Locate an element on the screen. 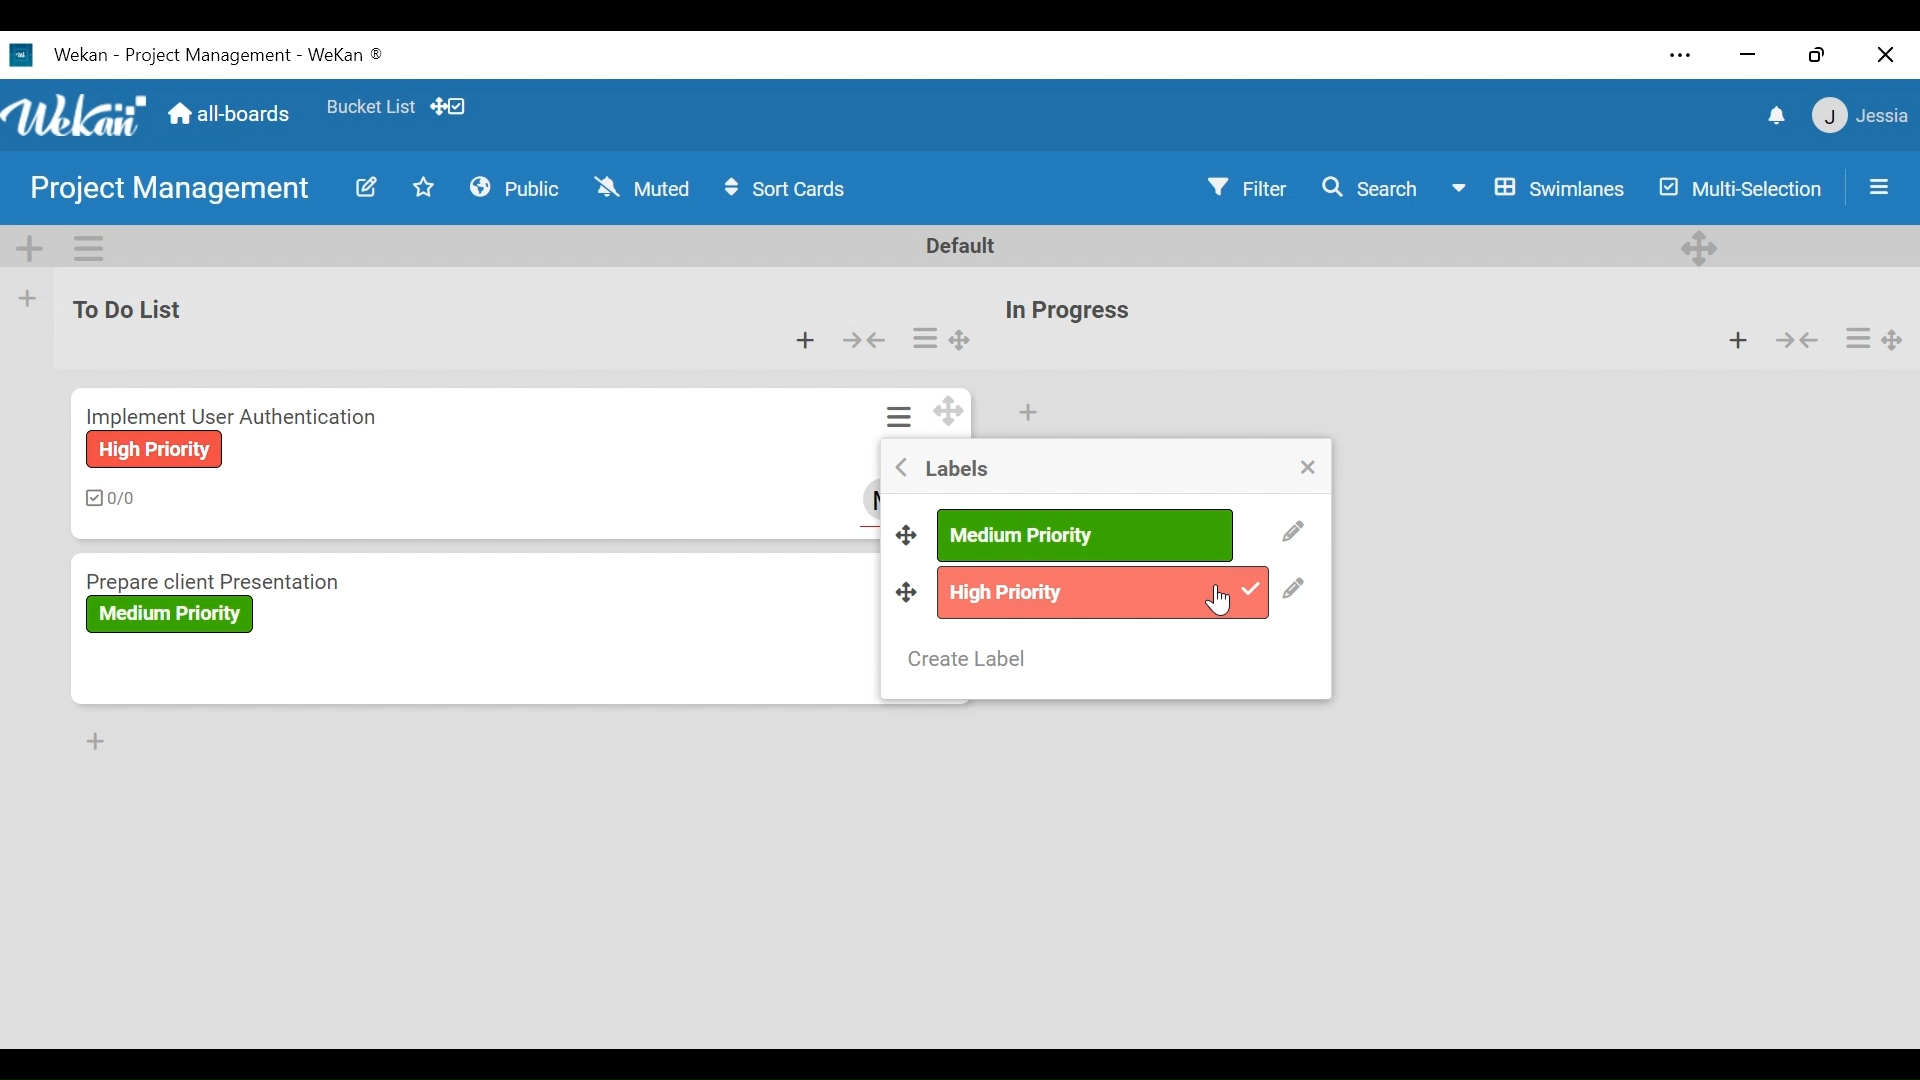 The image size is (1920, 1080). label is located at coordinates (157, 450).